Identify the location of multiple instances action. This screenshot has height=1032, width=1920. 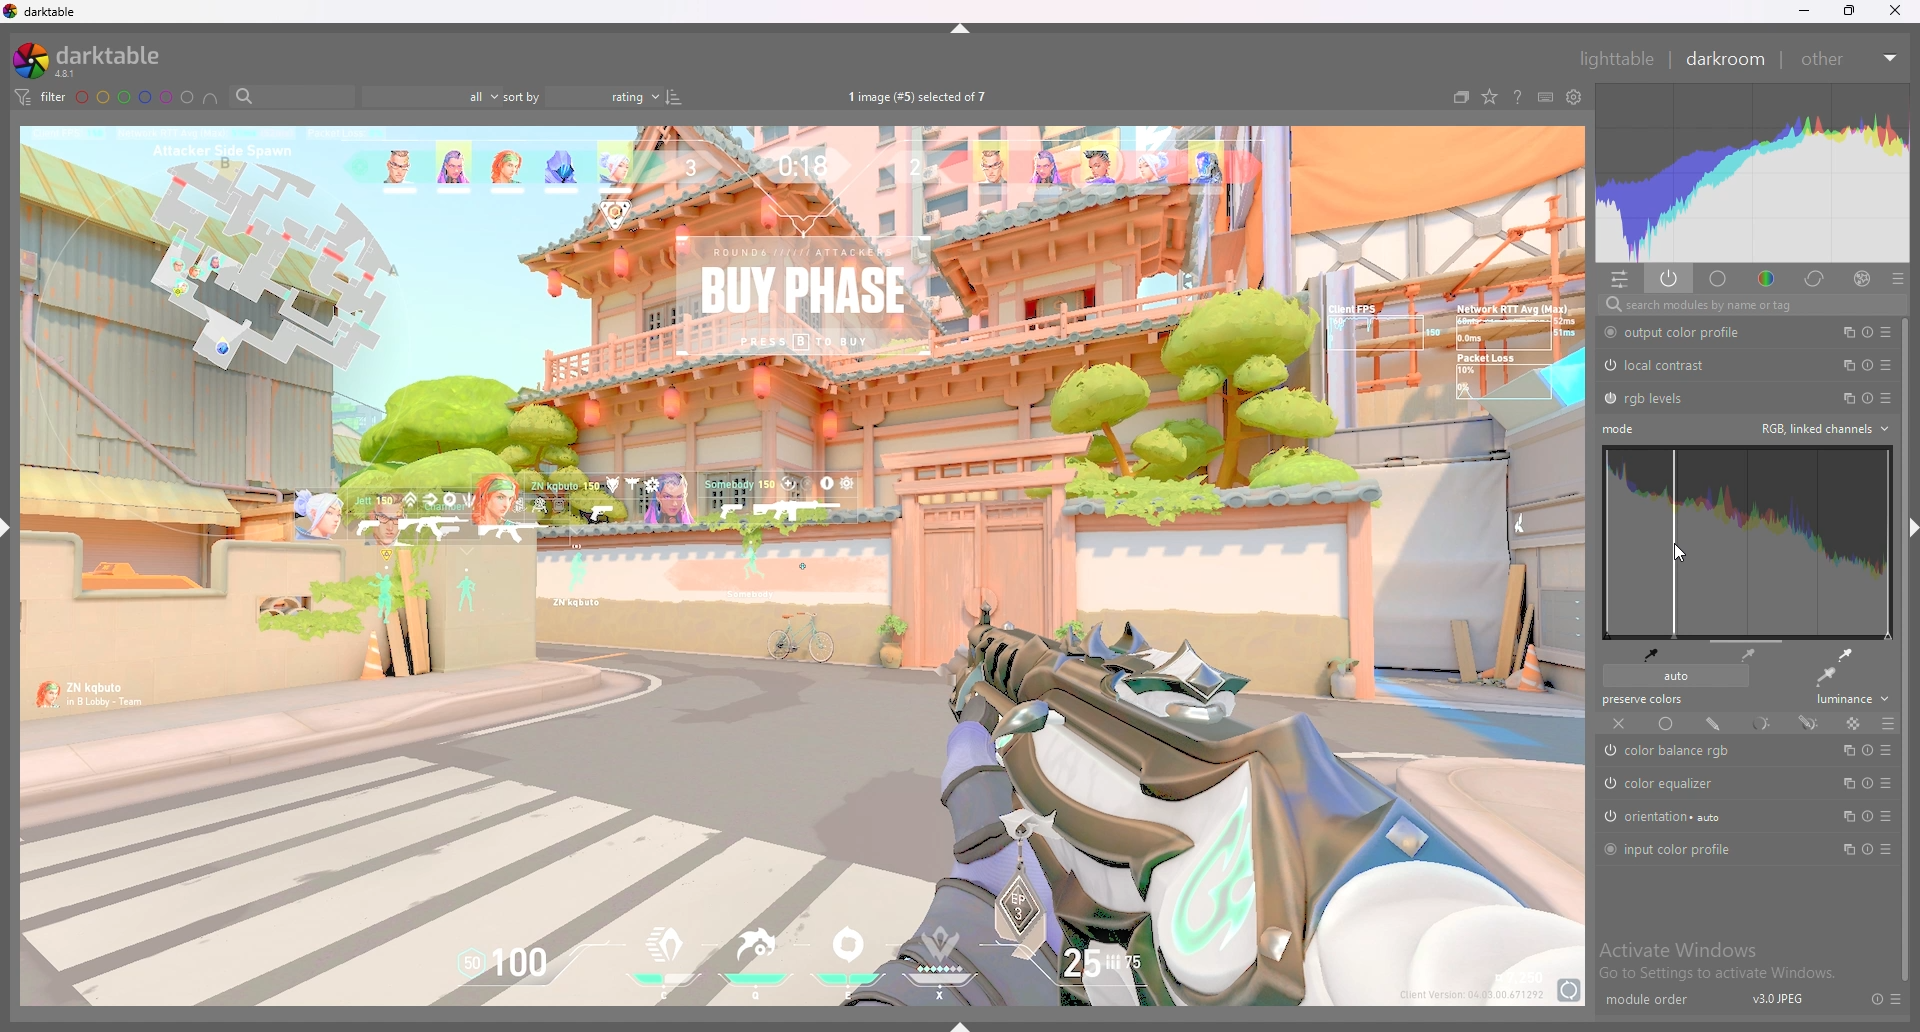
(1846, 817).